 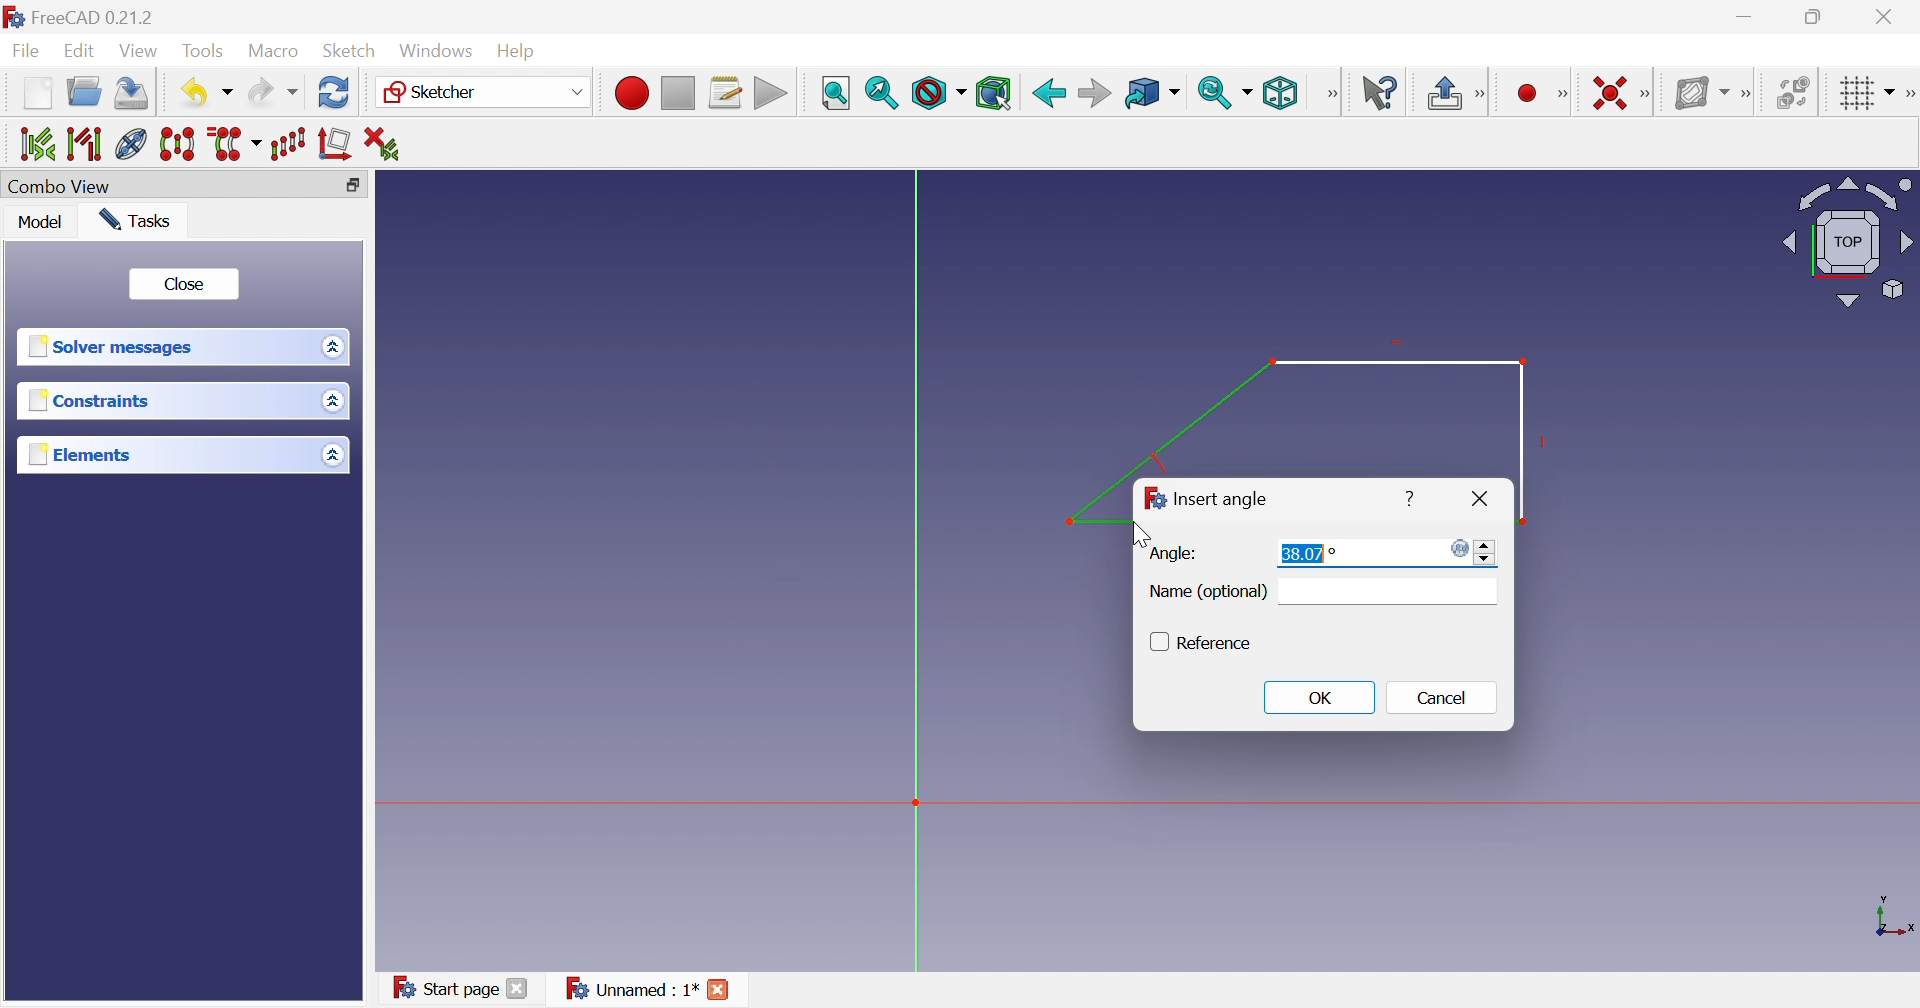 What do you see at coordinates (574, 91) in the screenshot?
I see `Drop Down` at bounding box center [574, 91].